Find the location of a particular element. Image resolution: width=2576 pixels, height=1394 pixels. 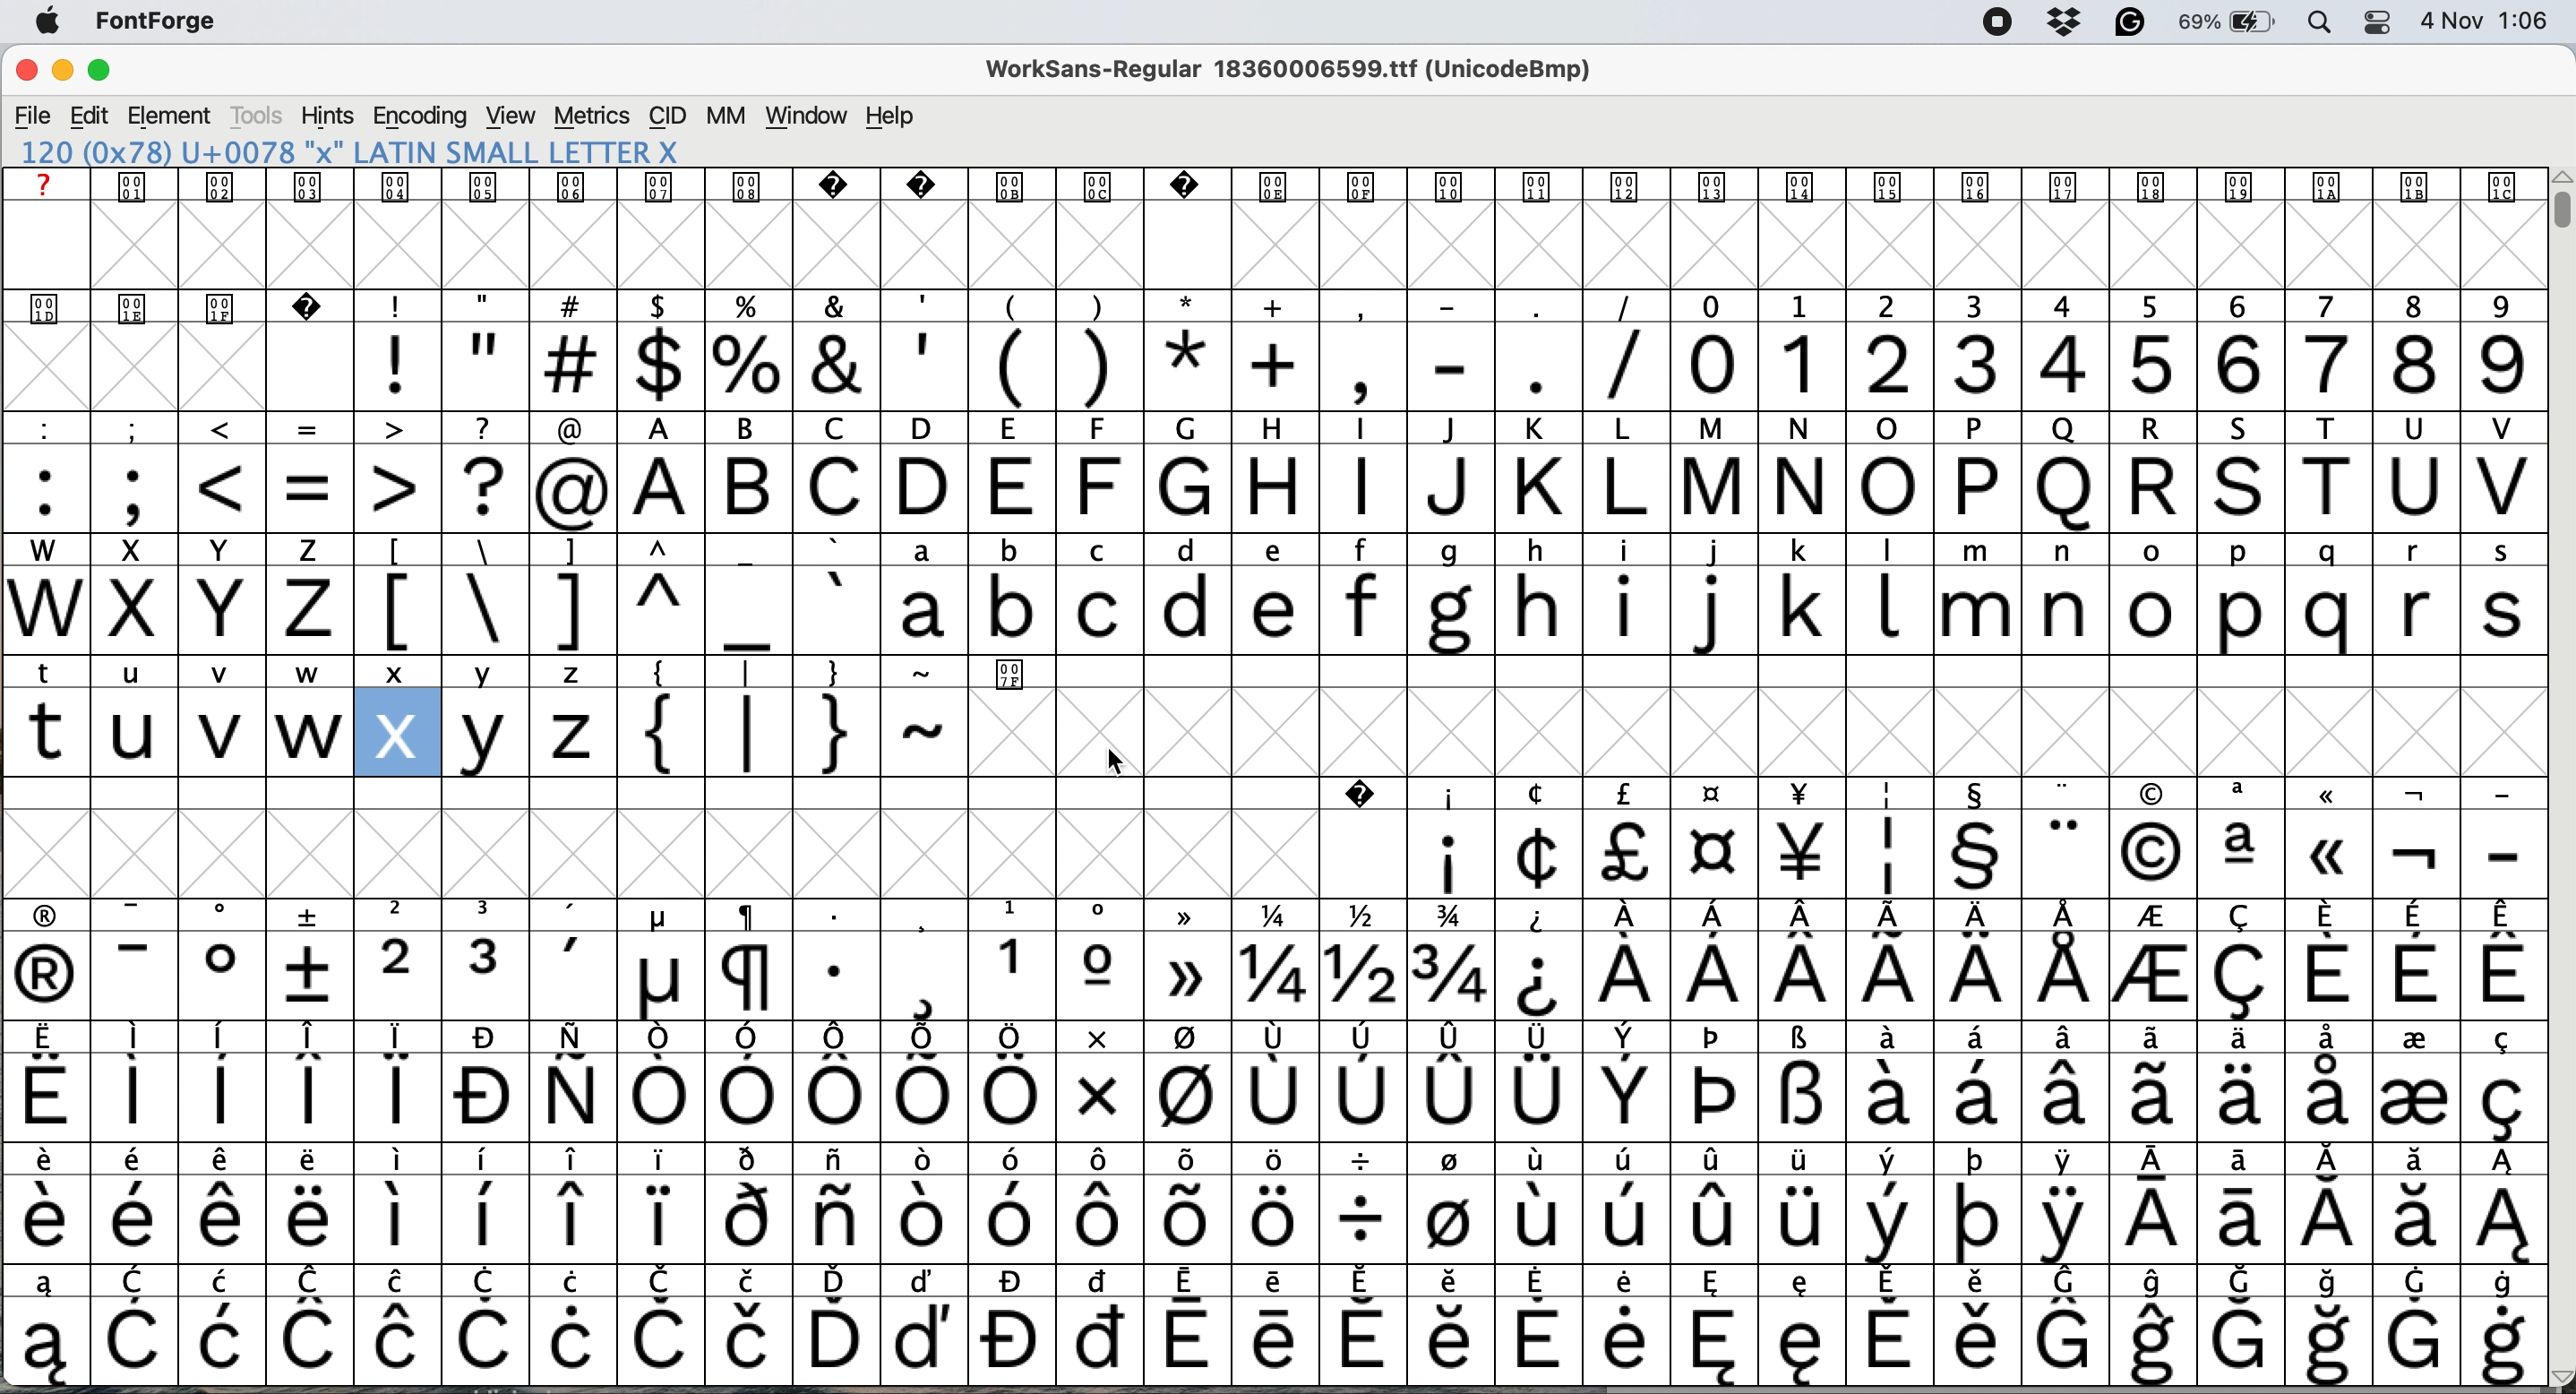

lower case x chosen is located at coordinates (396, 731).